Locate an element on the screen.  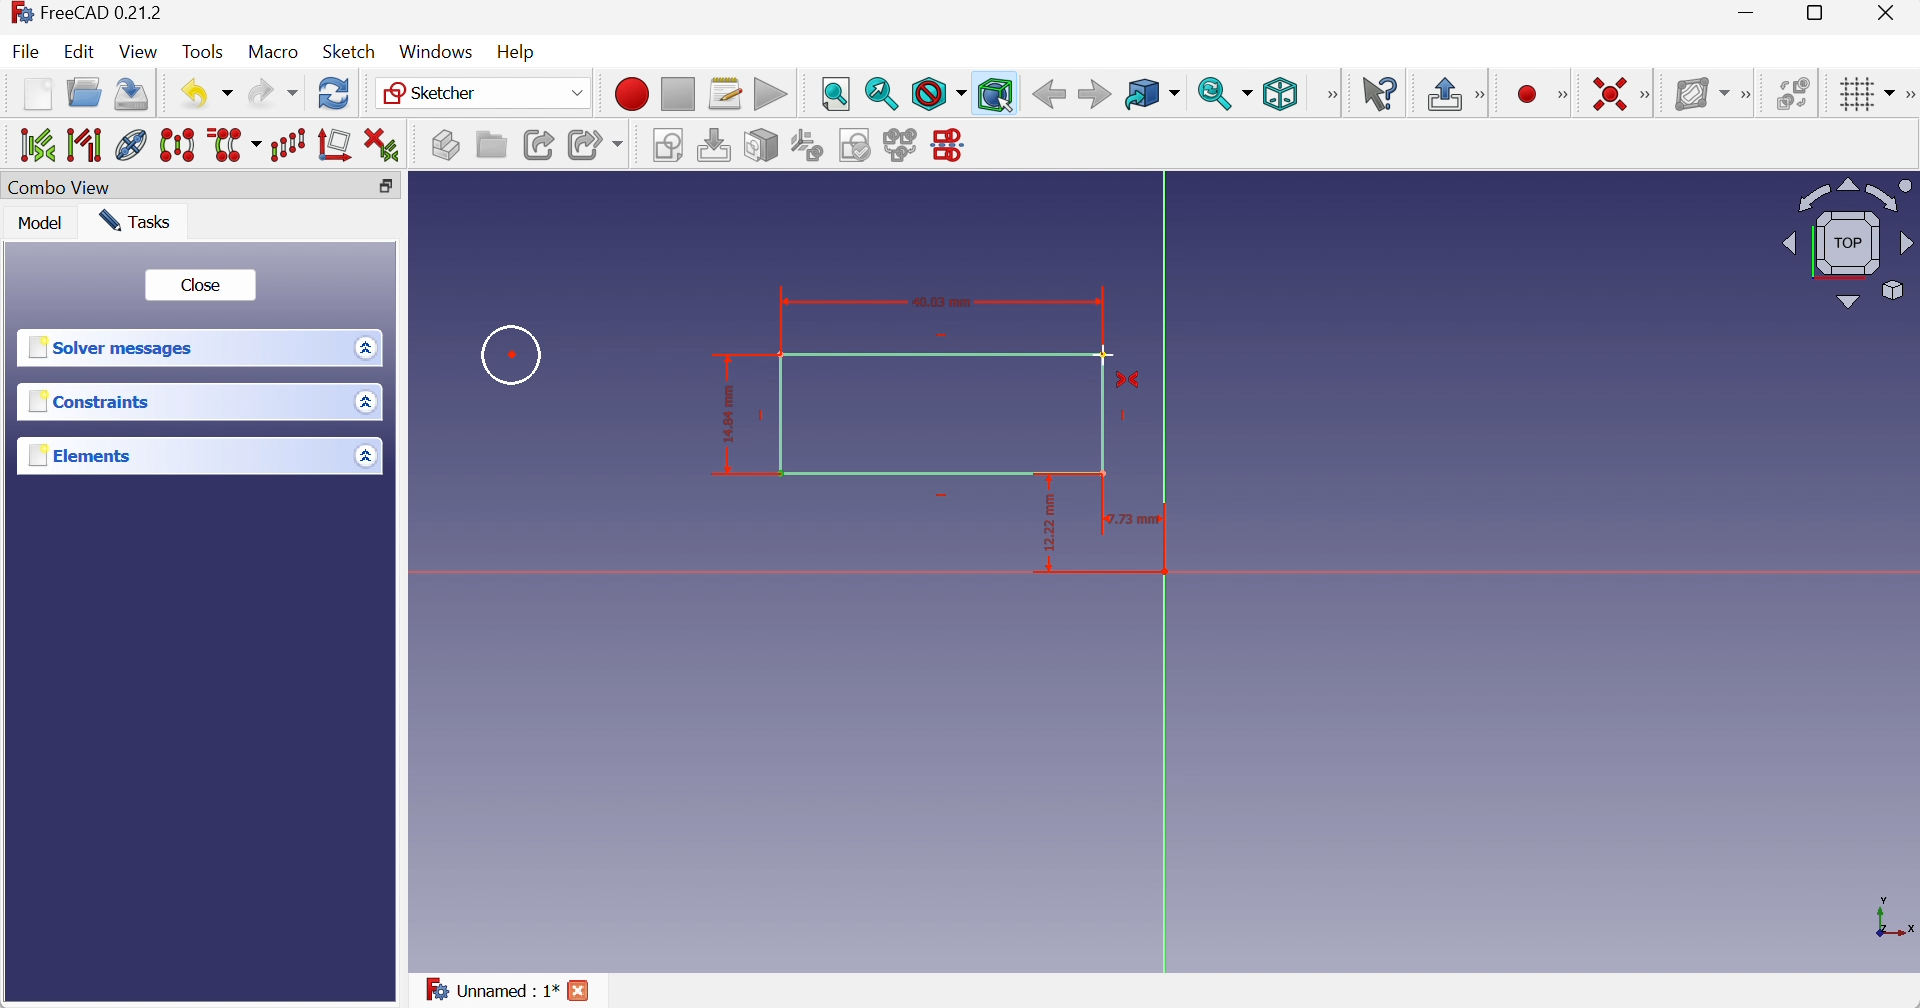
Fit selection  is located at coordinates (882, 93).